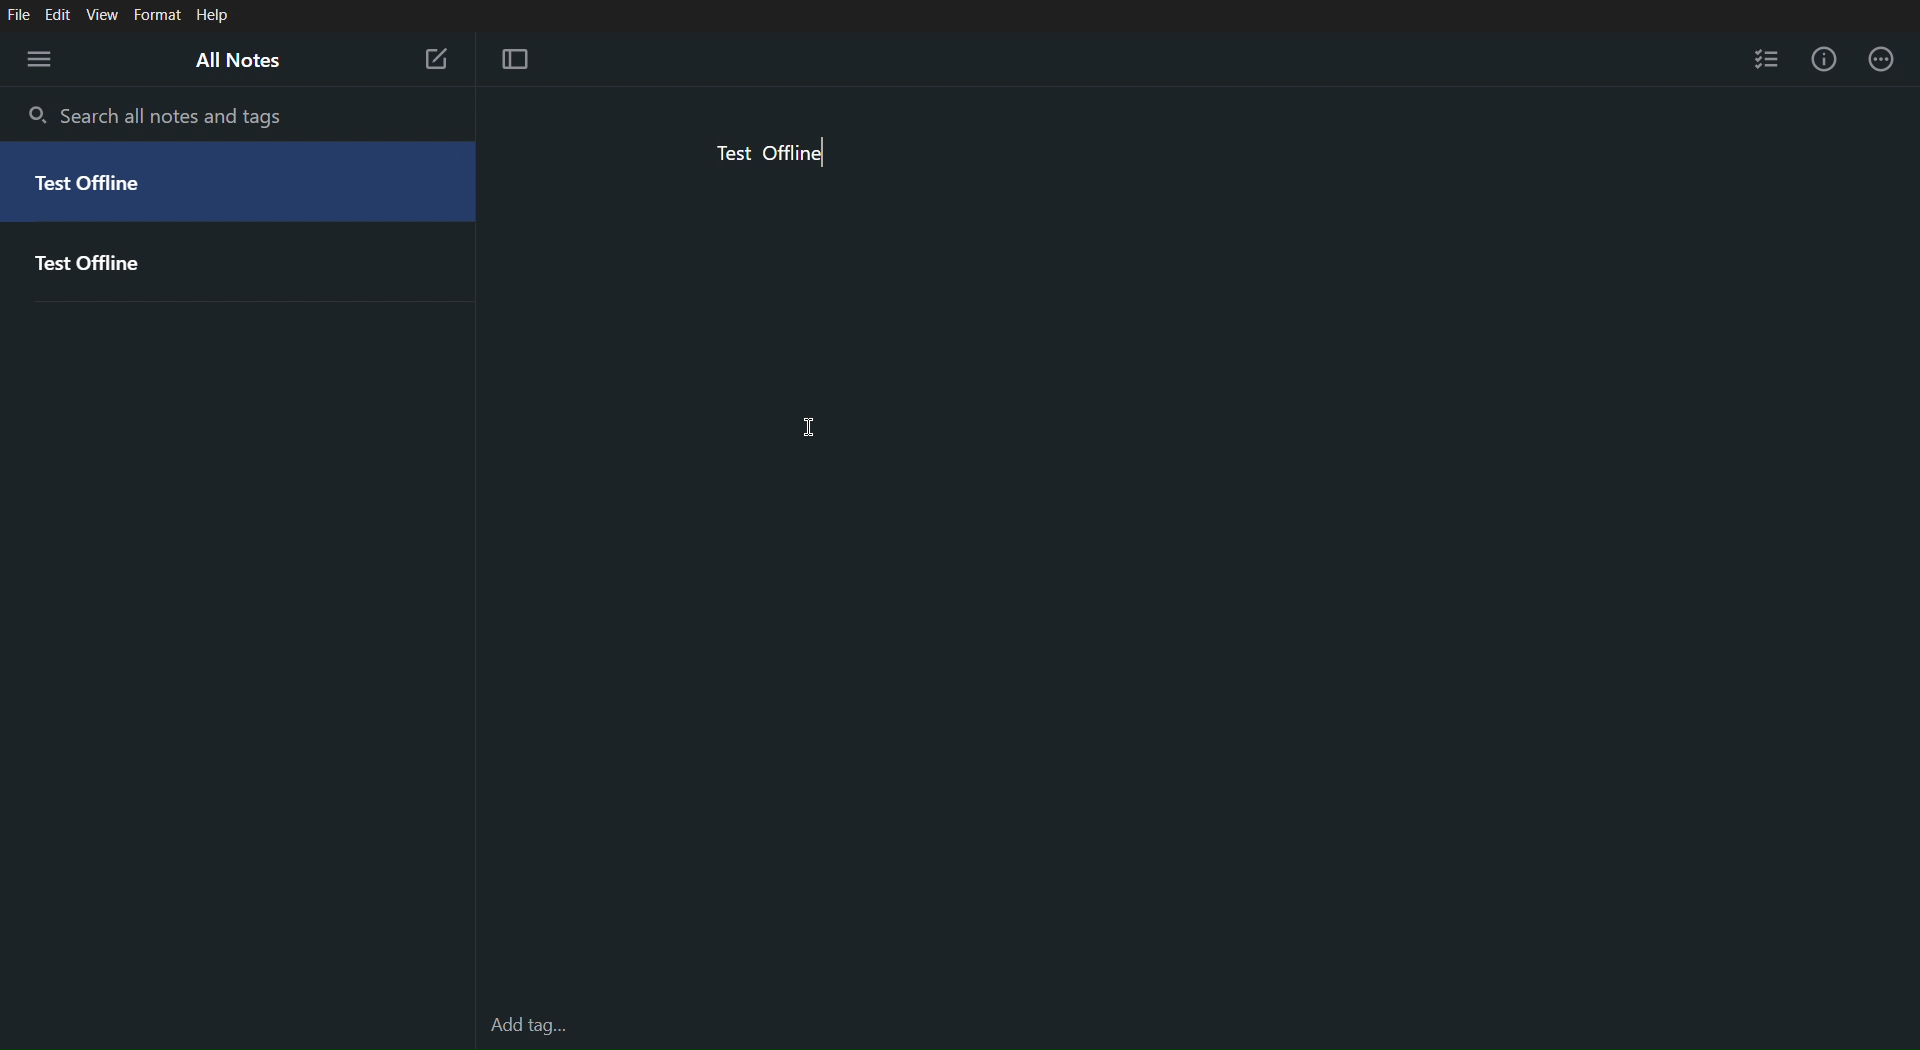 The height and width of the screenshot is (1050, 1920). I want to click on Focus Mode, so click(522, 61).